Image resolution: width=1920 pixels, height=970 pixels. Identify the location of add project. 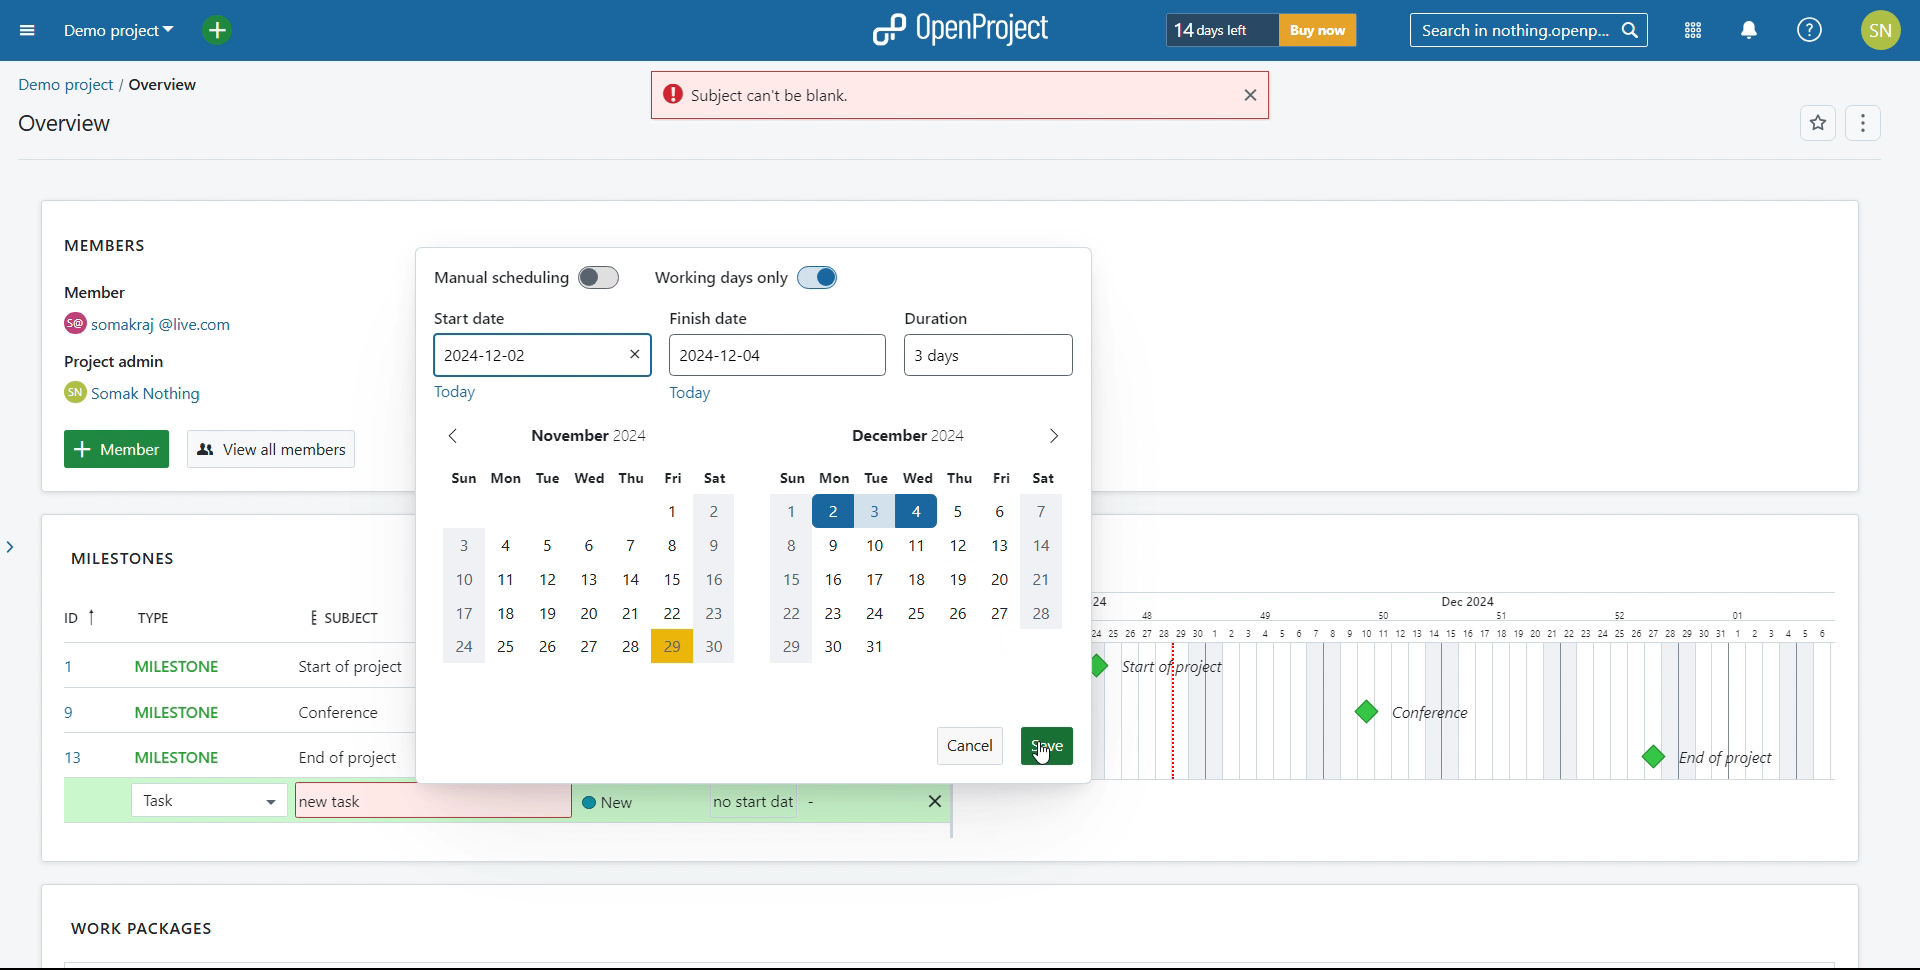
(229, 30).